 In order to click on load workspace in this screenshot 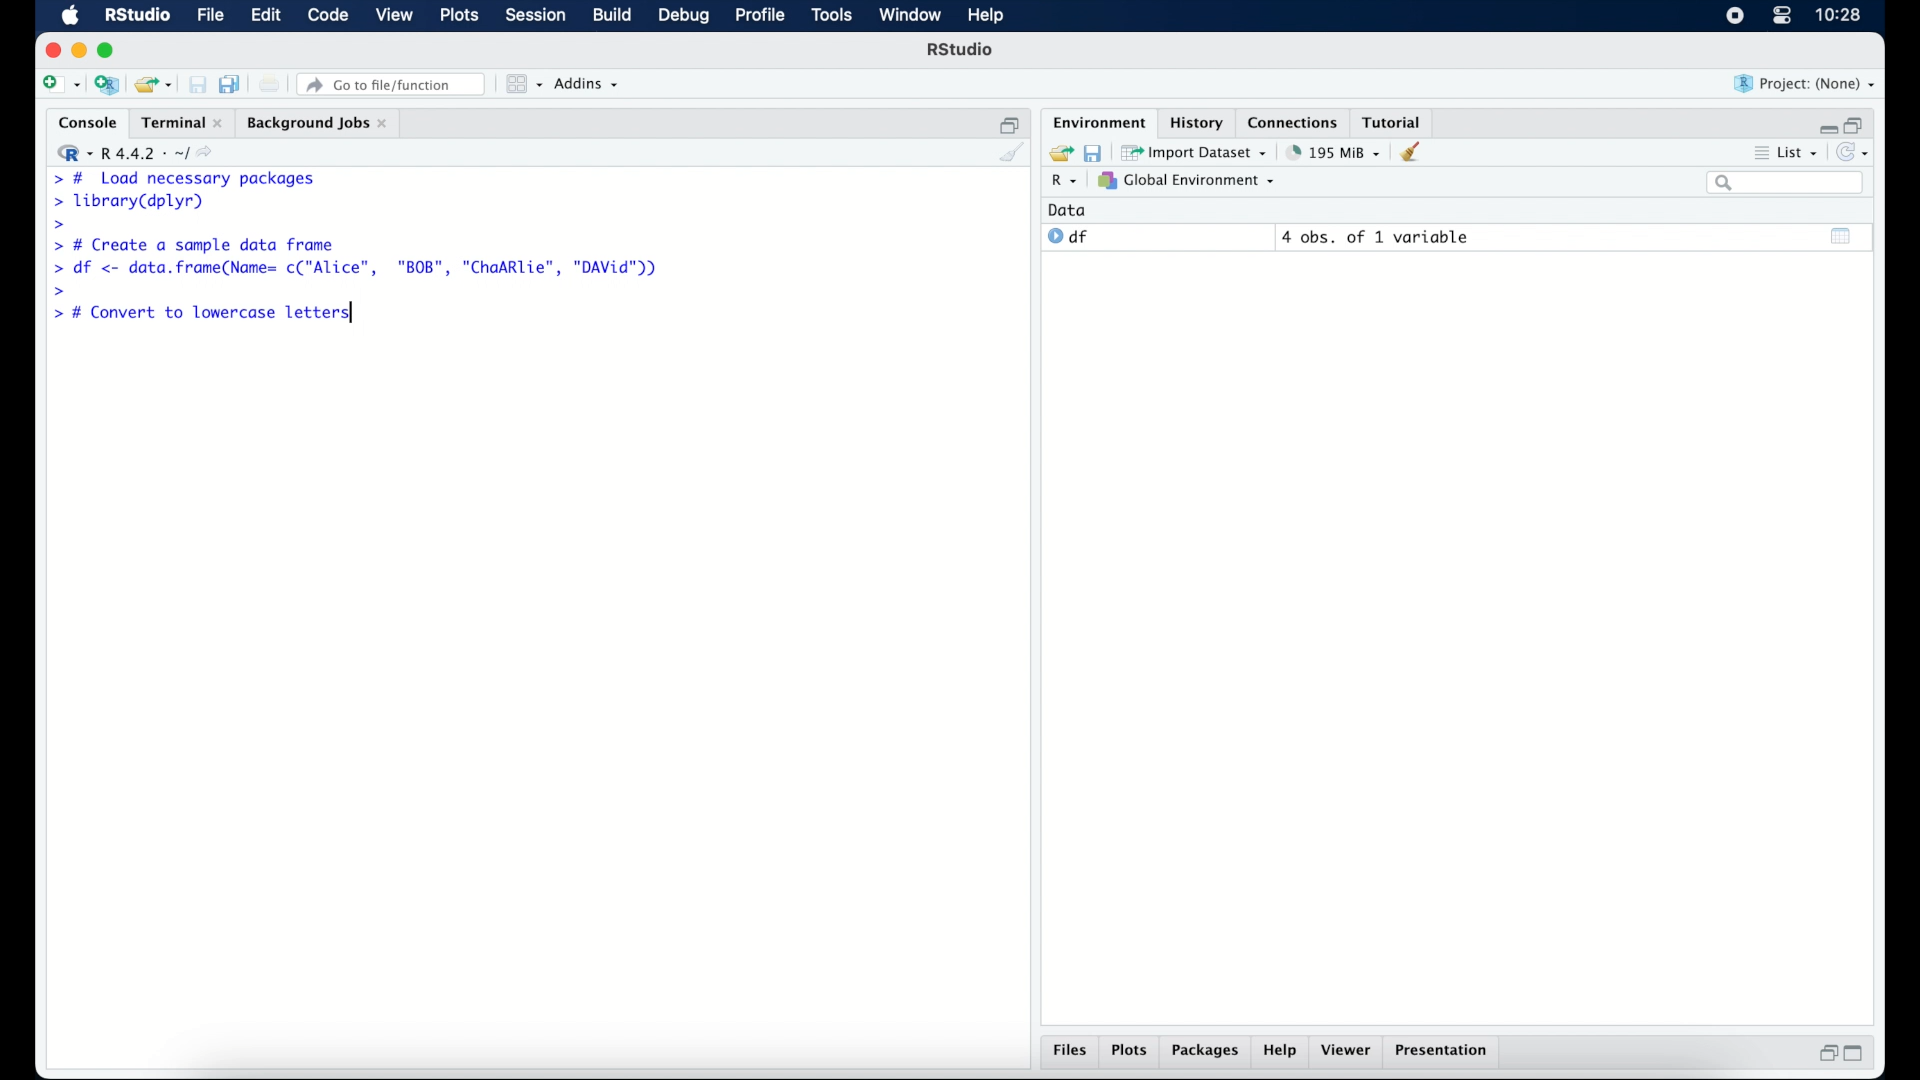, I will do `click(1058, 151)`.